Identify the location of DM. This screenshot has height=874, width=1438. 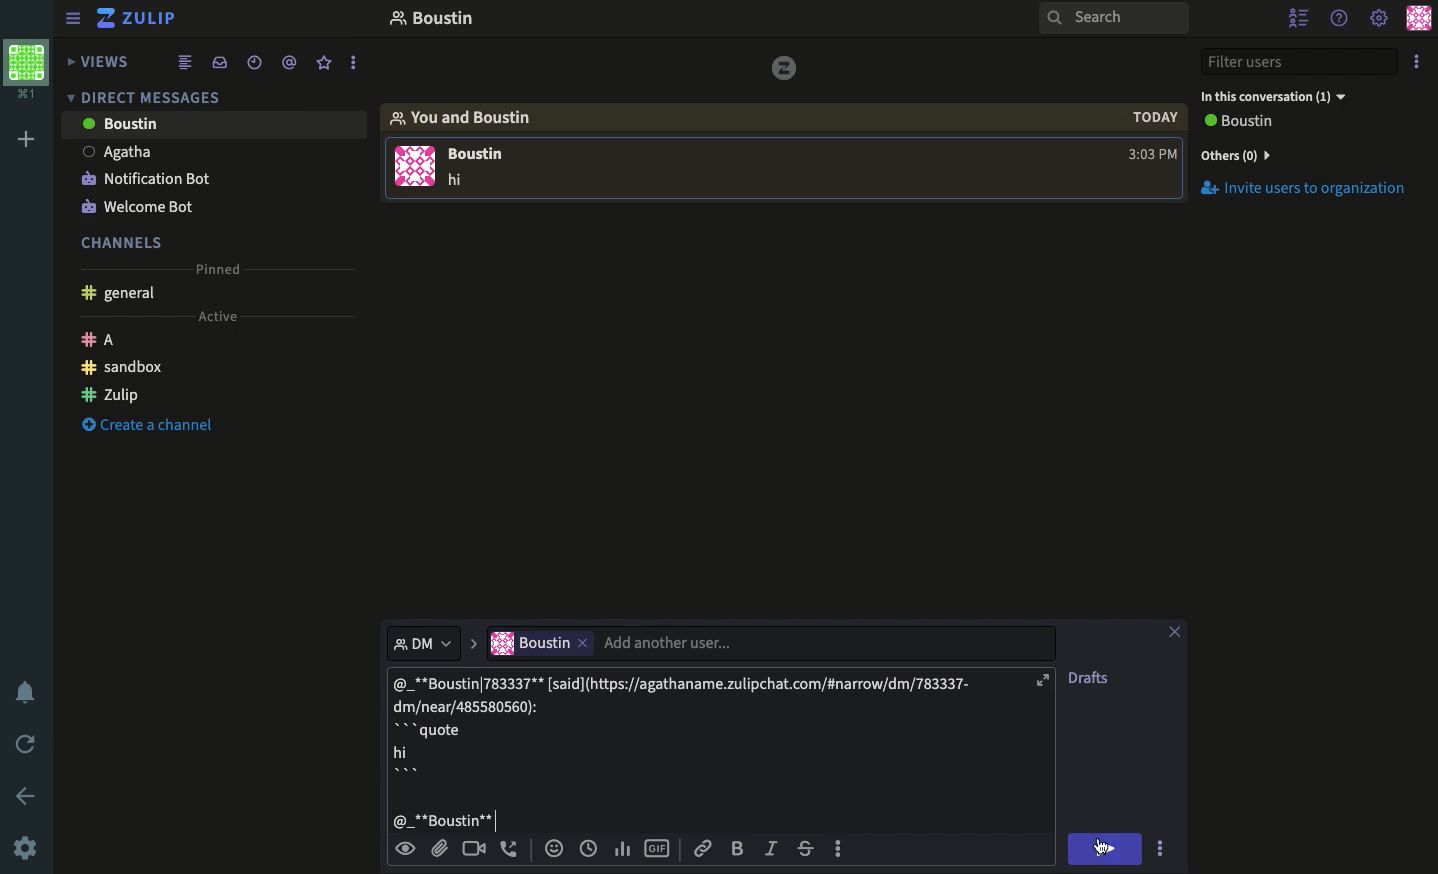
(149, 96).